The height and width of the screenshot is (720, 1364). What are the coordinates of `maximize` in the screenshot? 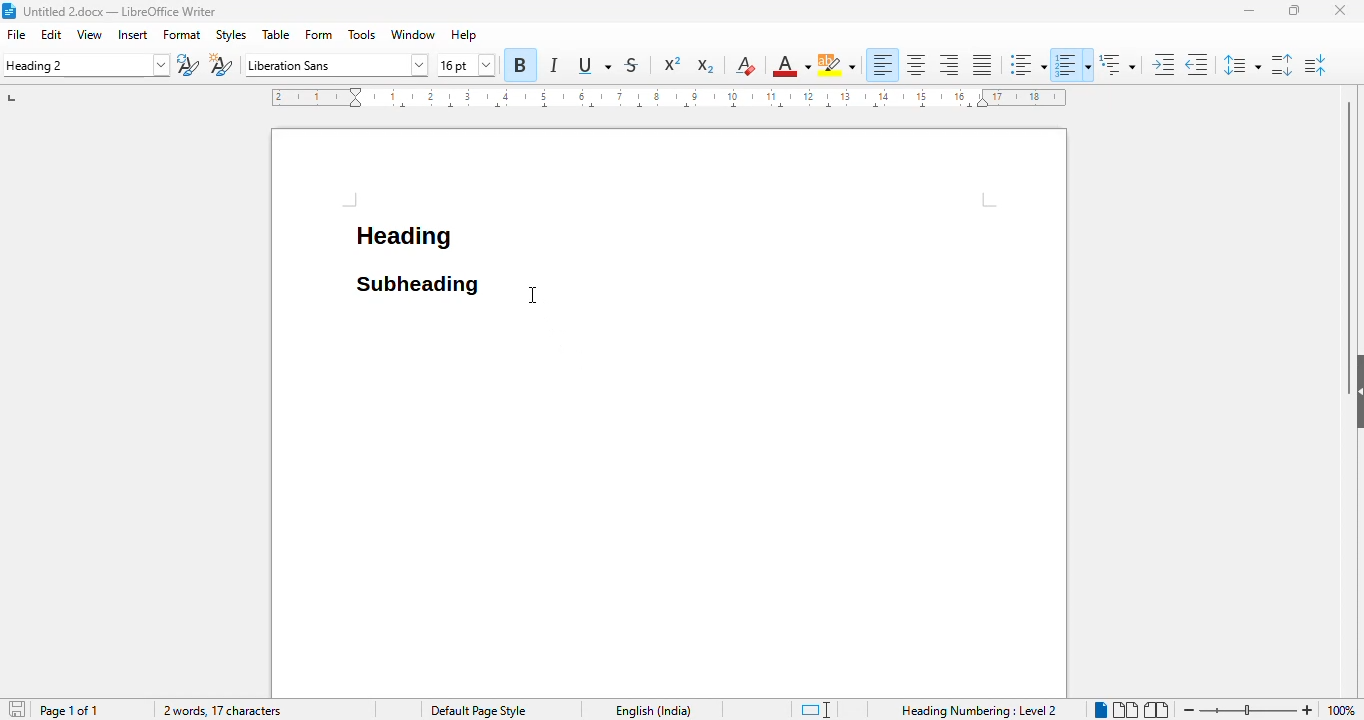 It's located at (1294, 9).